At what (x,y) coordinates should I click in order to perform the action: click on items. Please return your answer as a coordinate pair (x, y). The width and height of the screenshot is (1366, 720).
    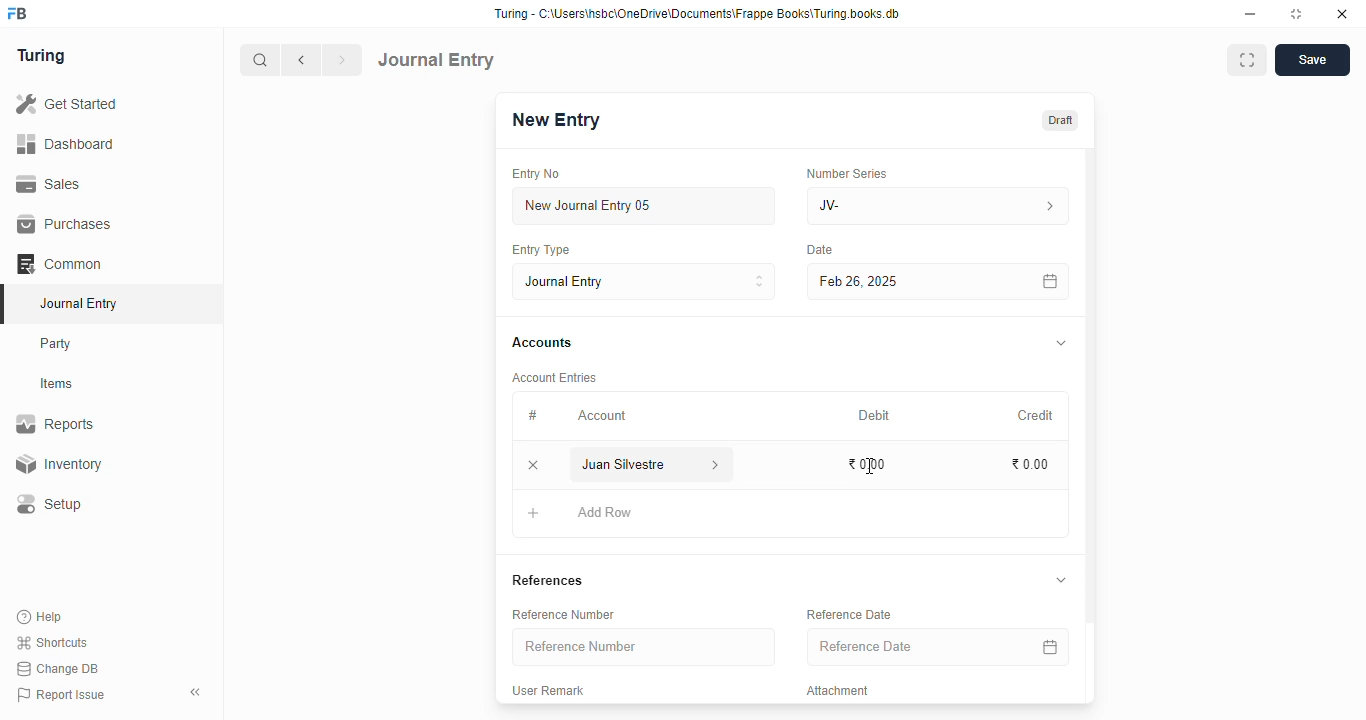
    Looking at the image, I should click on (59, 384).